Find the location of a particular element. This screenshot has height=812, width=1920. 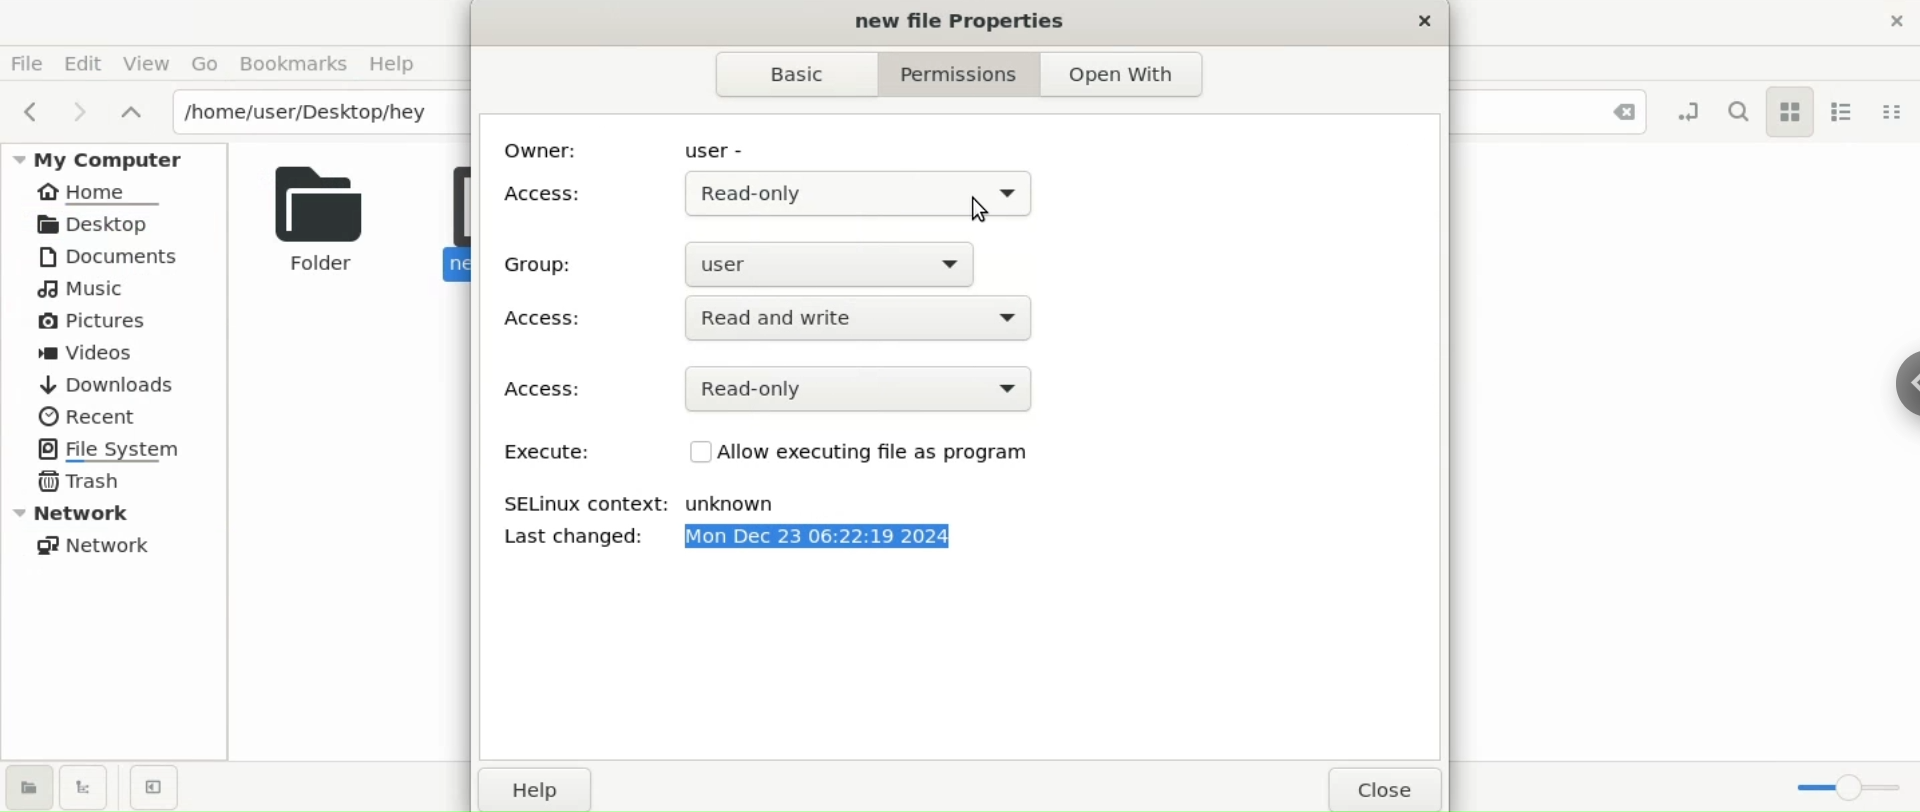

Allow executing file as program is located at coordinates (877, 453).